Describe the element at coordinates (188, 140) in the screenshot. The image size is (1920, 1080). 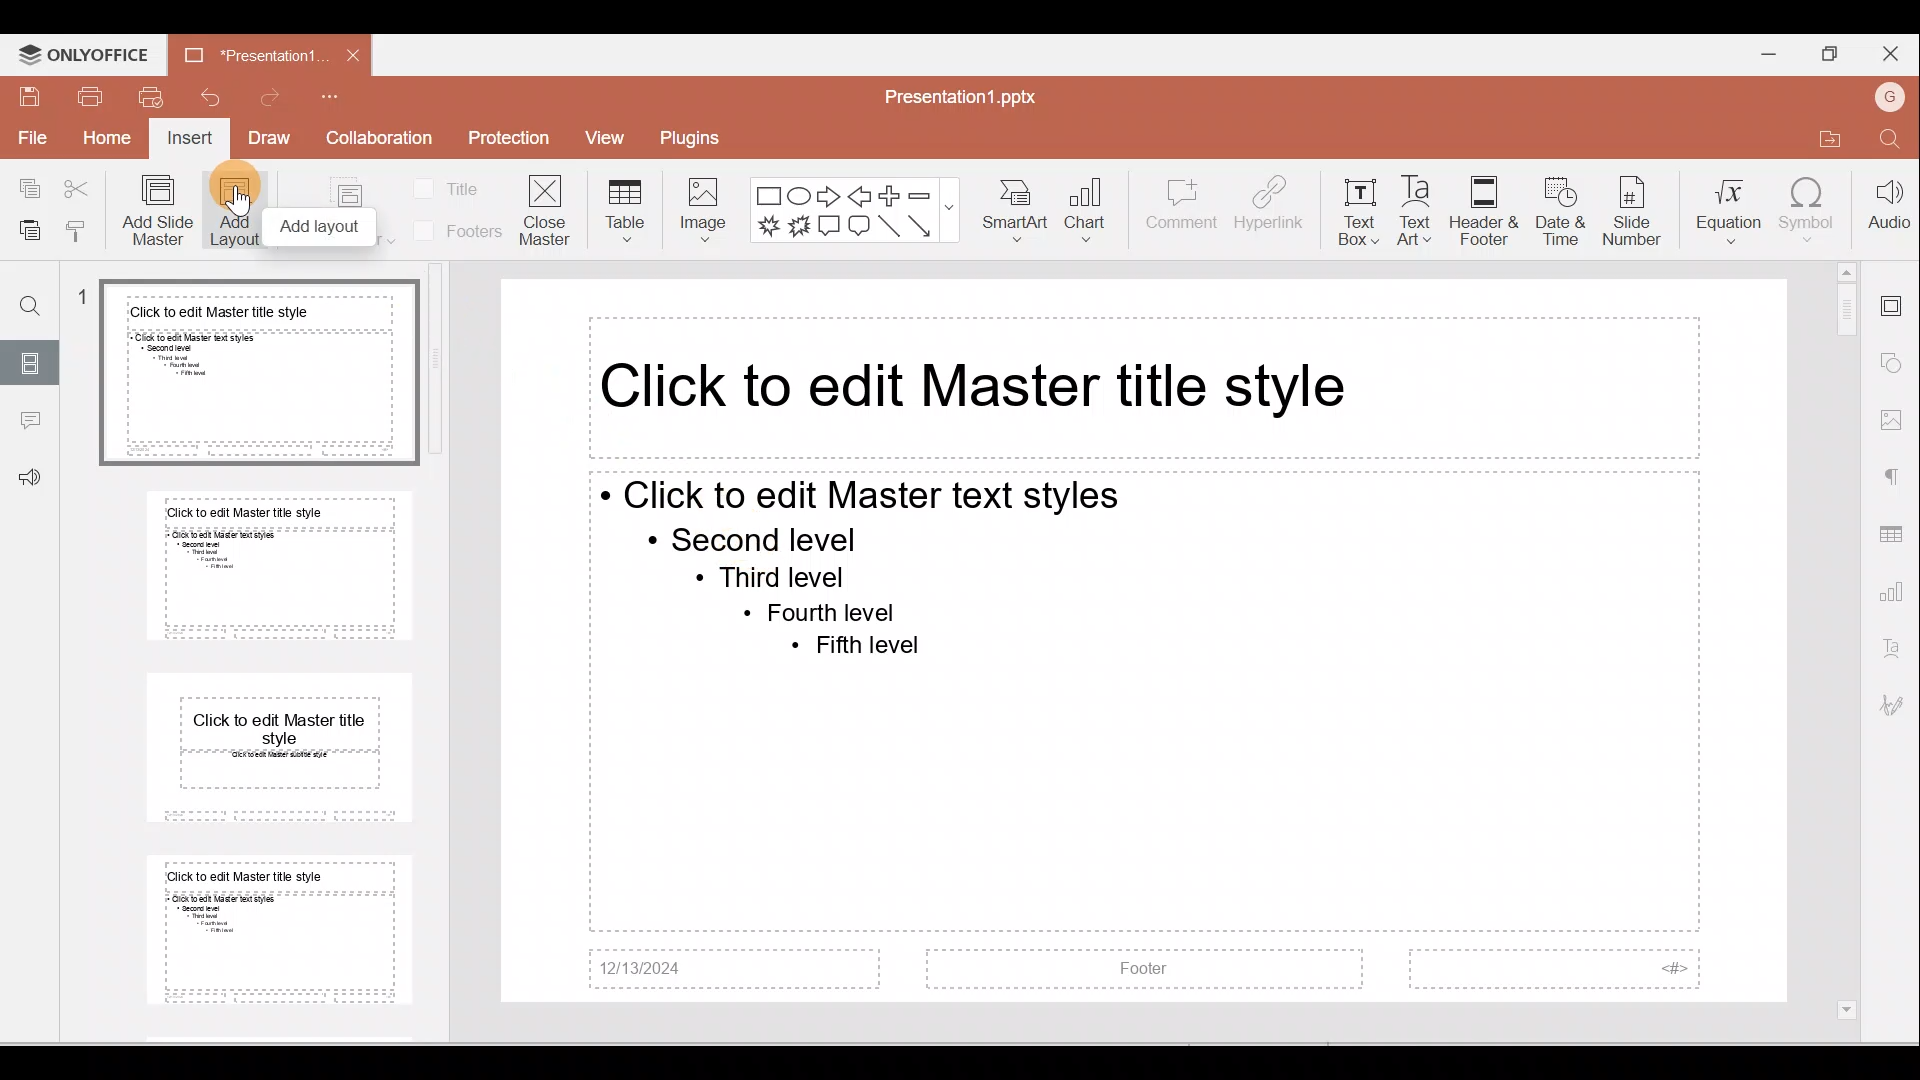
I see `Insert` at that location.